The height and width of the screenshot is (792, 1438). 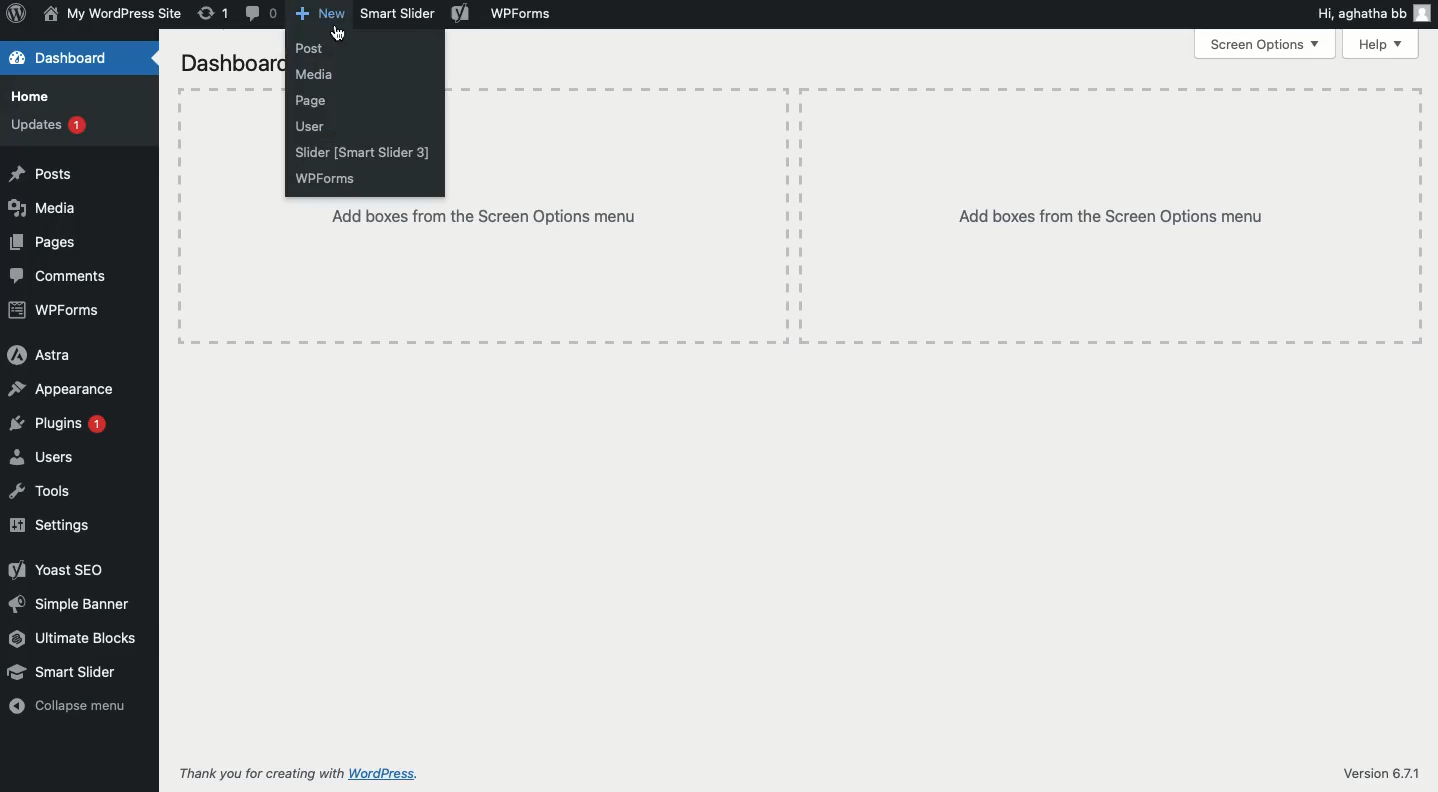 I want to click on Slider, so click(x=368, y=153).